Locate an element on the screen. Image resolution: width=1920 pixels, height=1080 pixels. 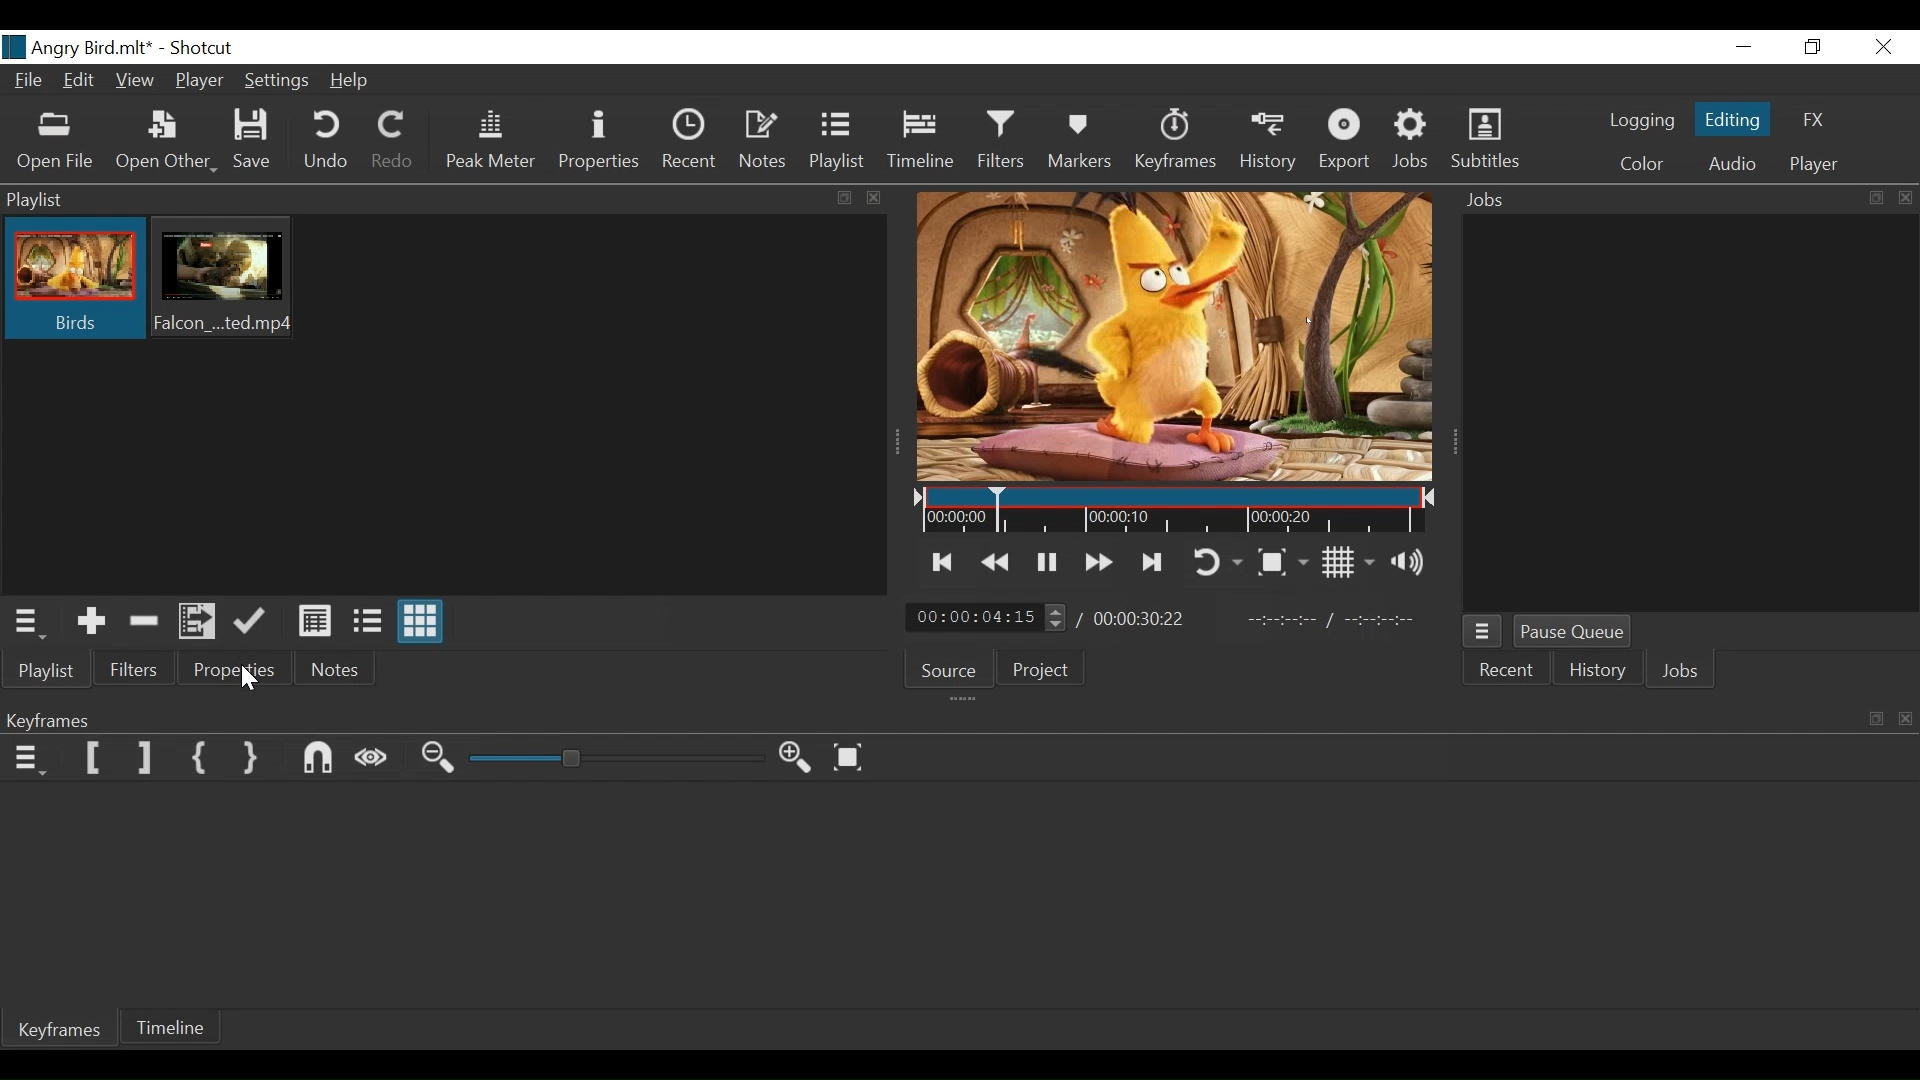
Snap is located at coordinates (321, 759).